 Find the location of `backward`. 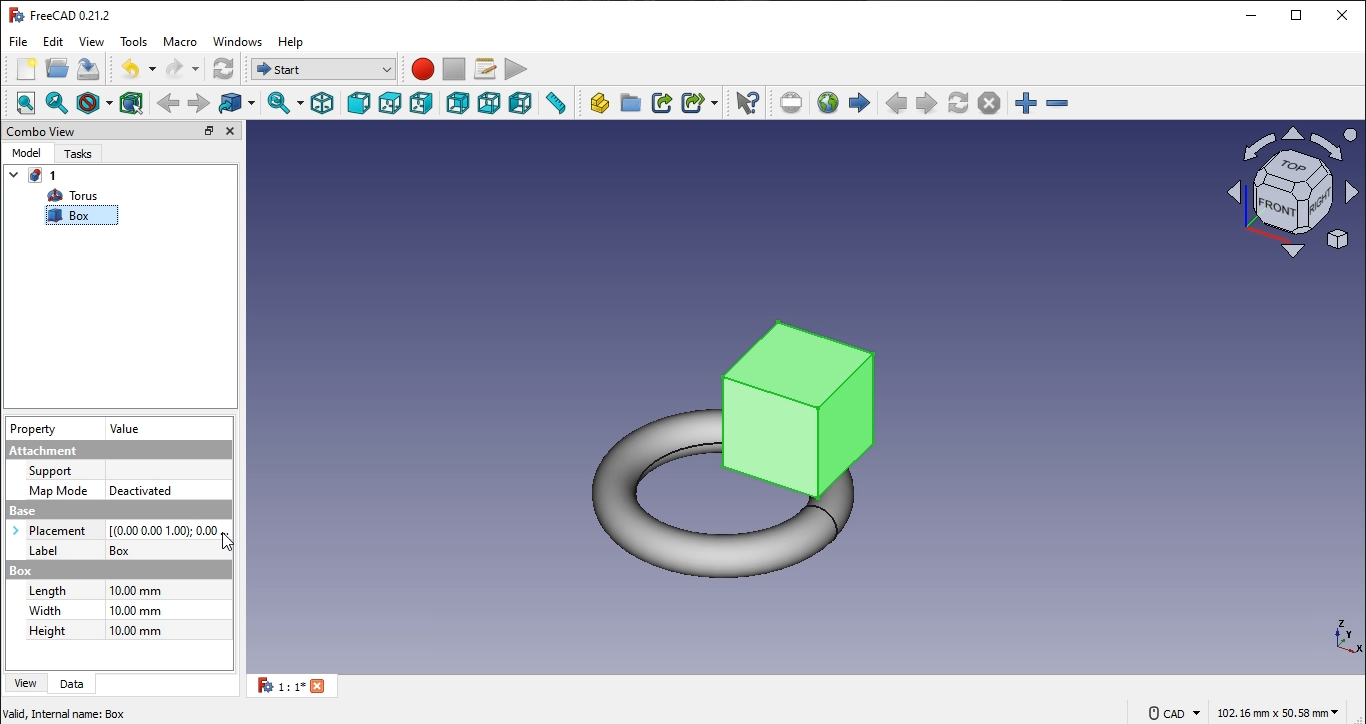

backward is located at coordinates (169, 102).